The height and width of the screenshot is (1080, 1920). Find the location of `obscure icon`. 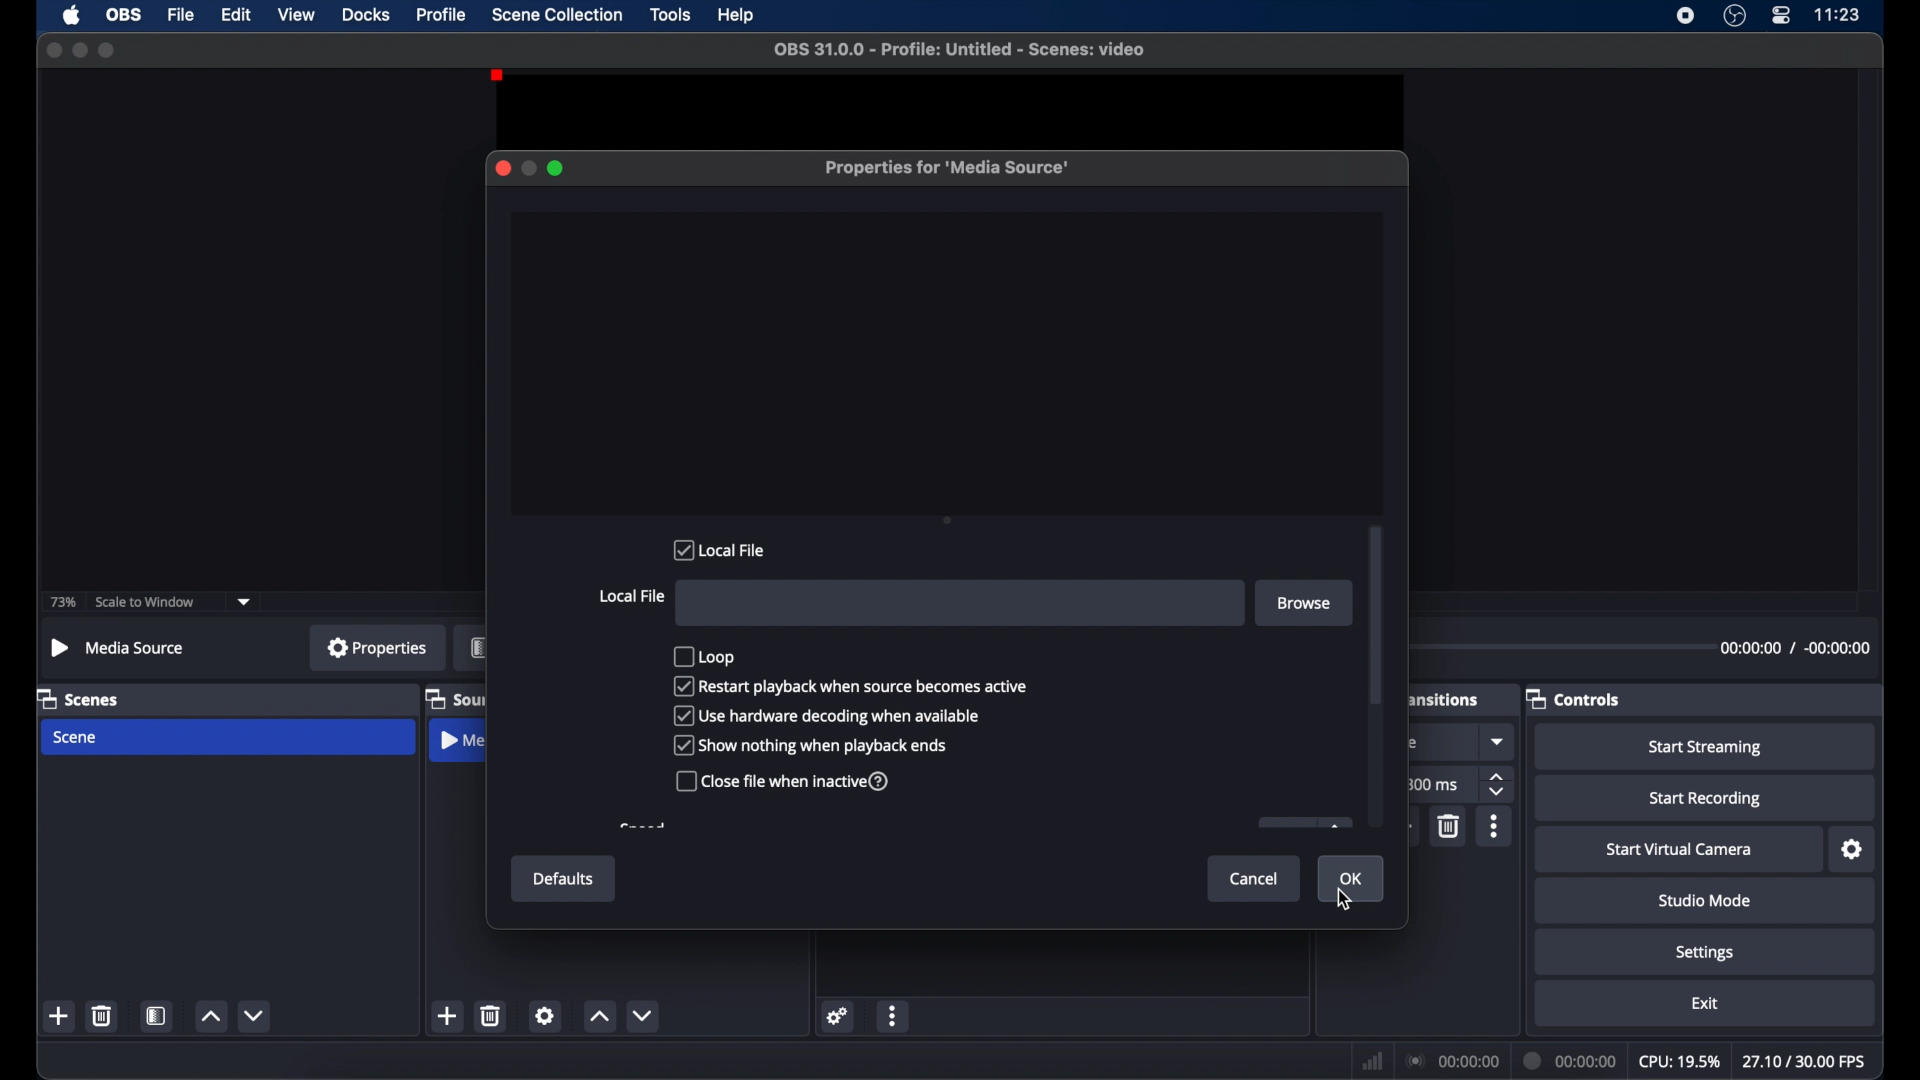

obscure icon is located at coordinates (1304, 823).